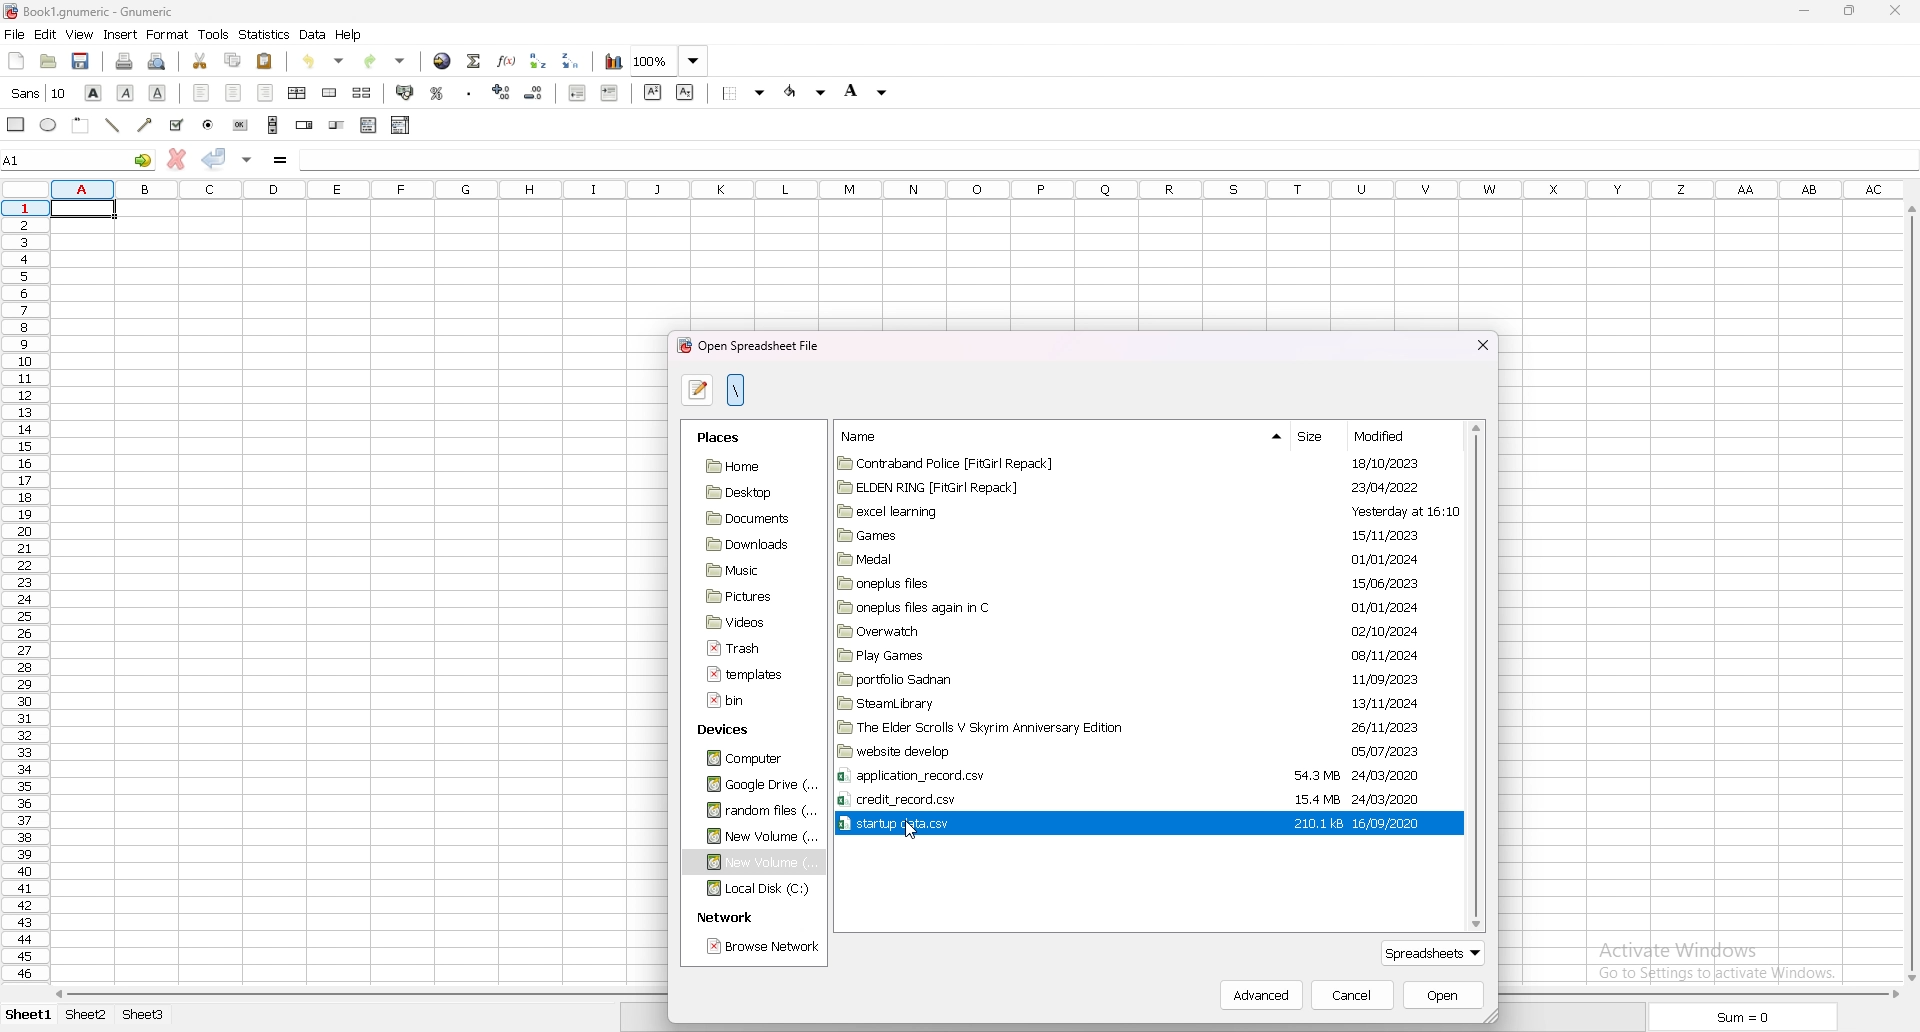 This screenshot has height=1032, width=1920. I want to click on accounting, so click(406, 92).